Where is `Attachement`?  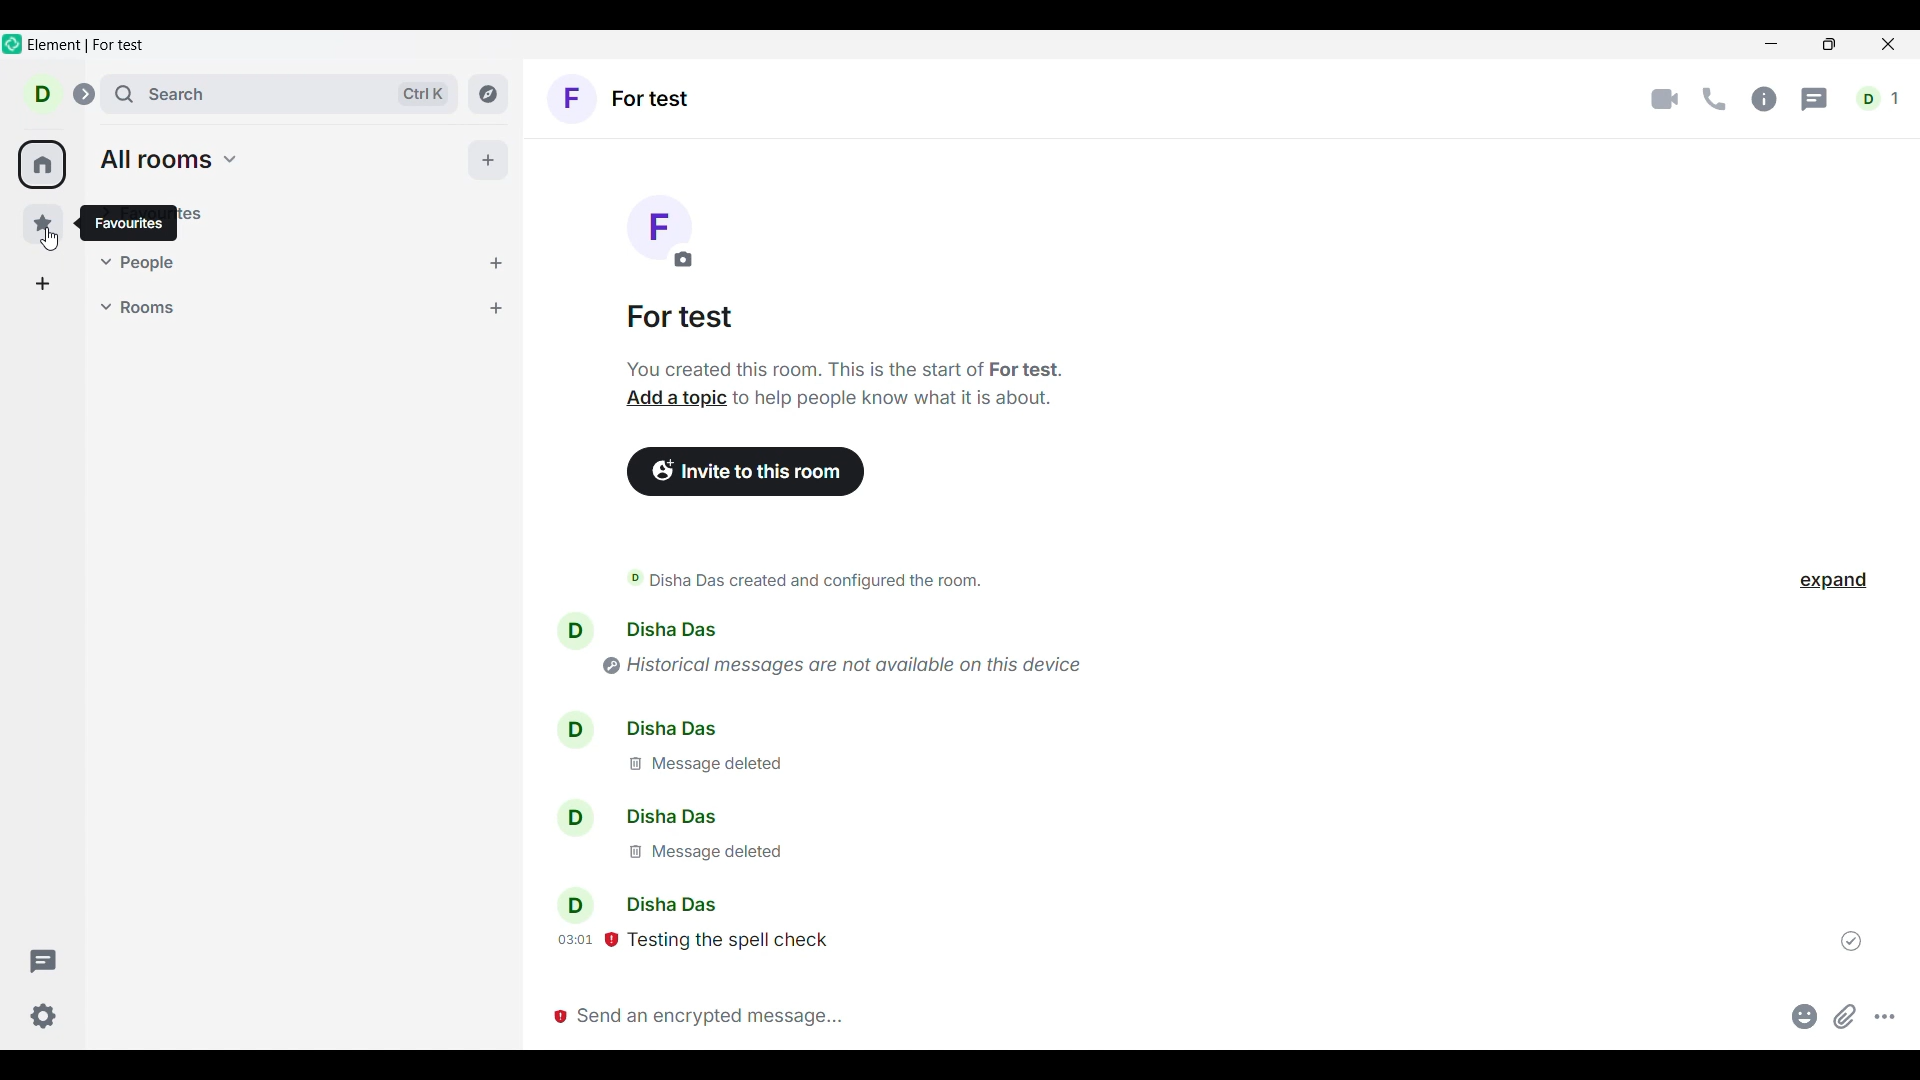 Attachement is located at coordinates (1845, 1016).